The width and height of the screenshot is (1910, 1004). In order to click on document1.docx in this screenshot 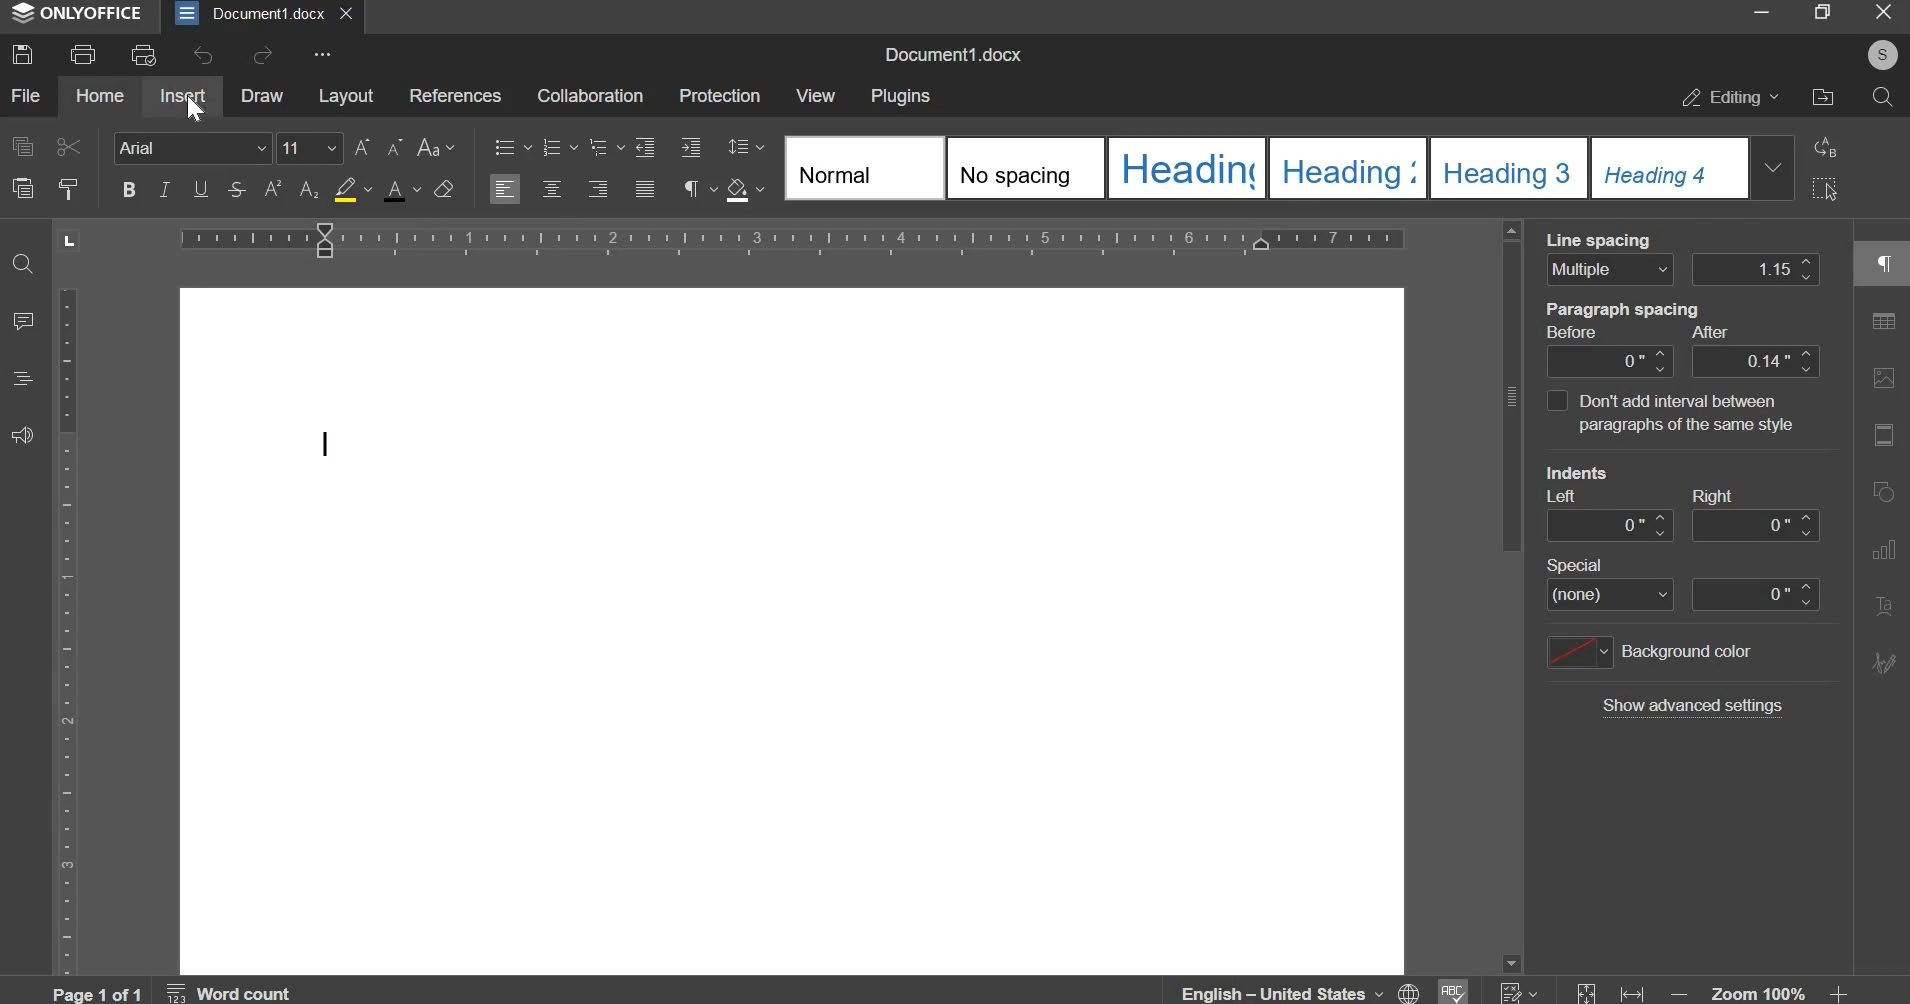, I will do `click(249, 12)`.